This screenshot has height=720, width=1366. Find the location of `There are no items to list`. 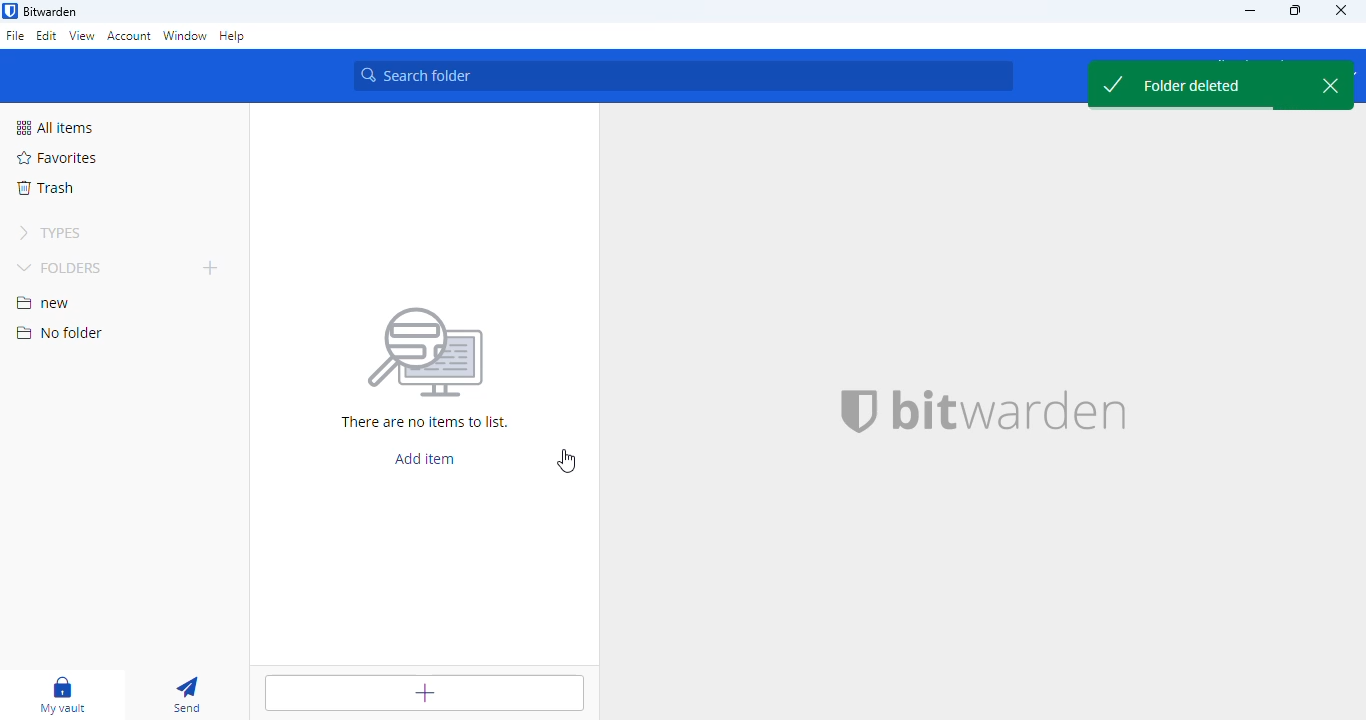

There are no items to list is located at coordinates (423, 422).